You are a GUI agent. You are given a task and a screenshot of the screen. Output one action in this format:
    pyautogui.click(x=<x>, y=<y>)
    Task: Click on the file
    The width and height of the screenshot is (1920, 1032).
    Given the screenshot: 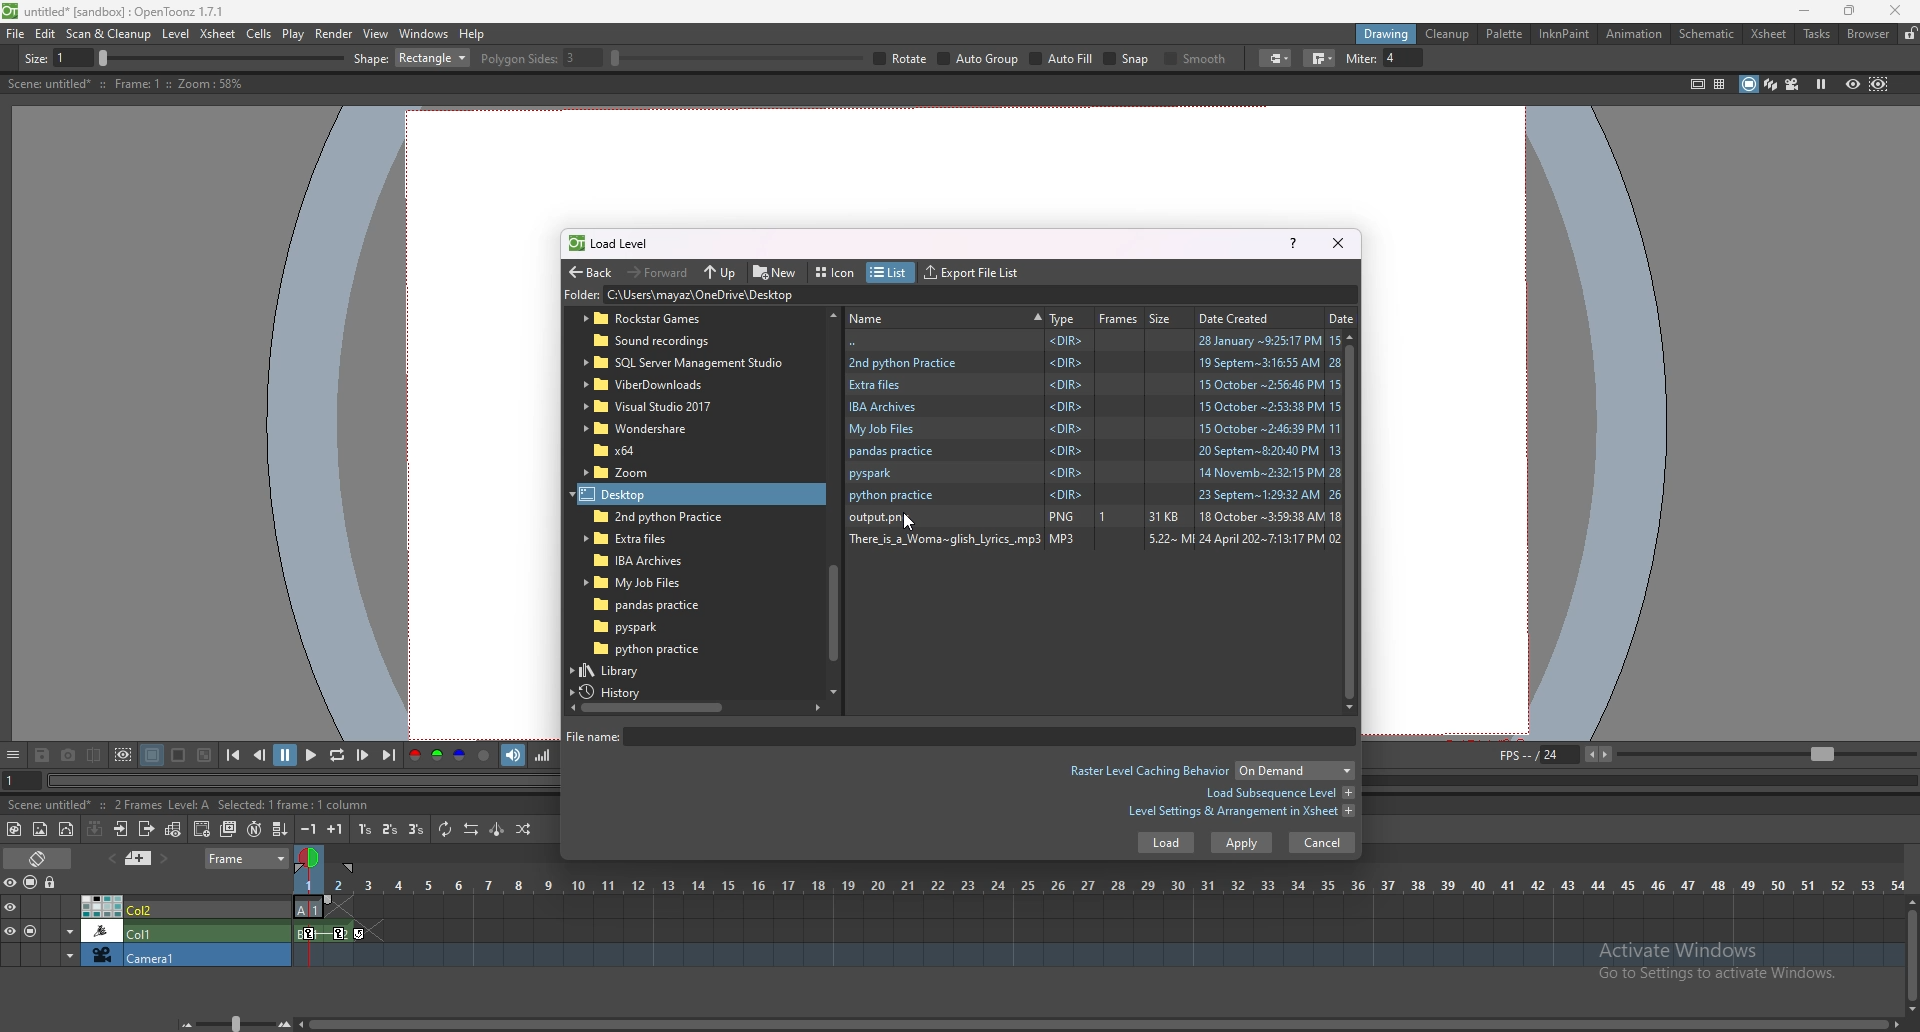 What is the action you would take?
    pyautogui.click(x=16, y=33)
    